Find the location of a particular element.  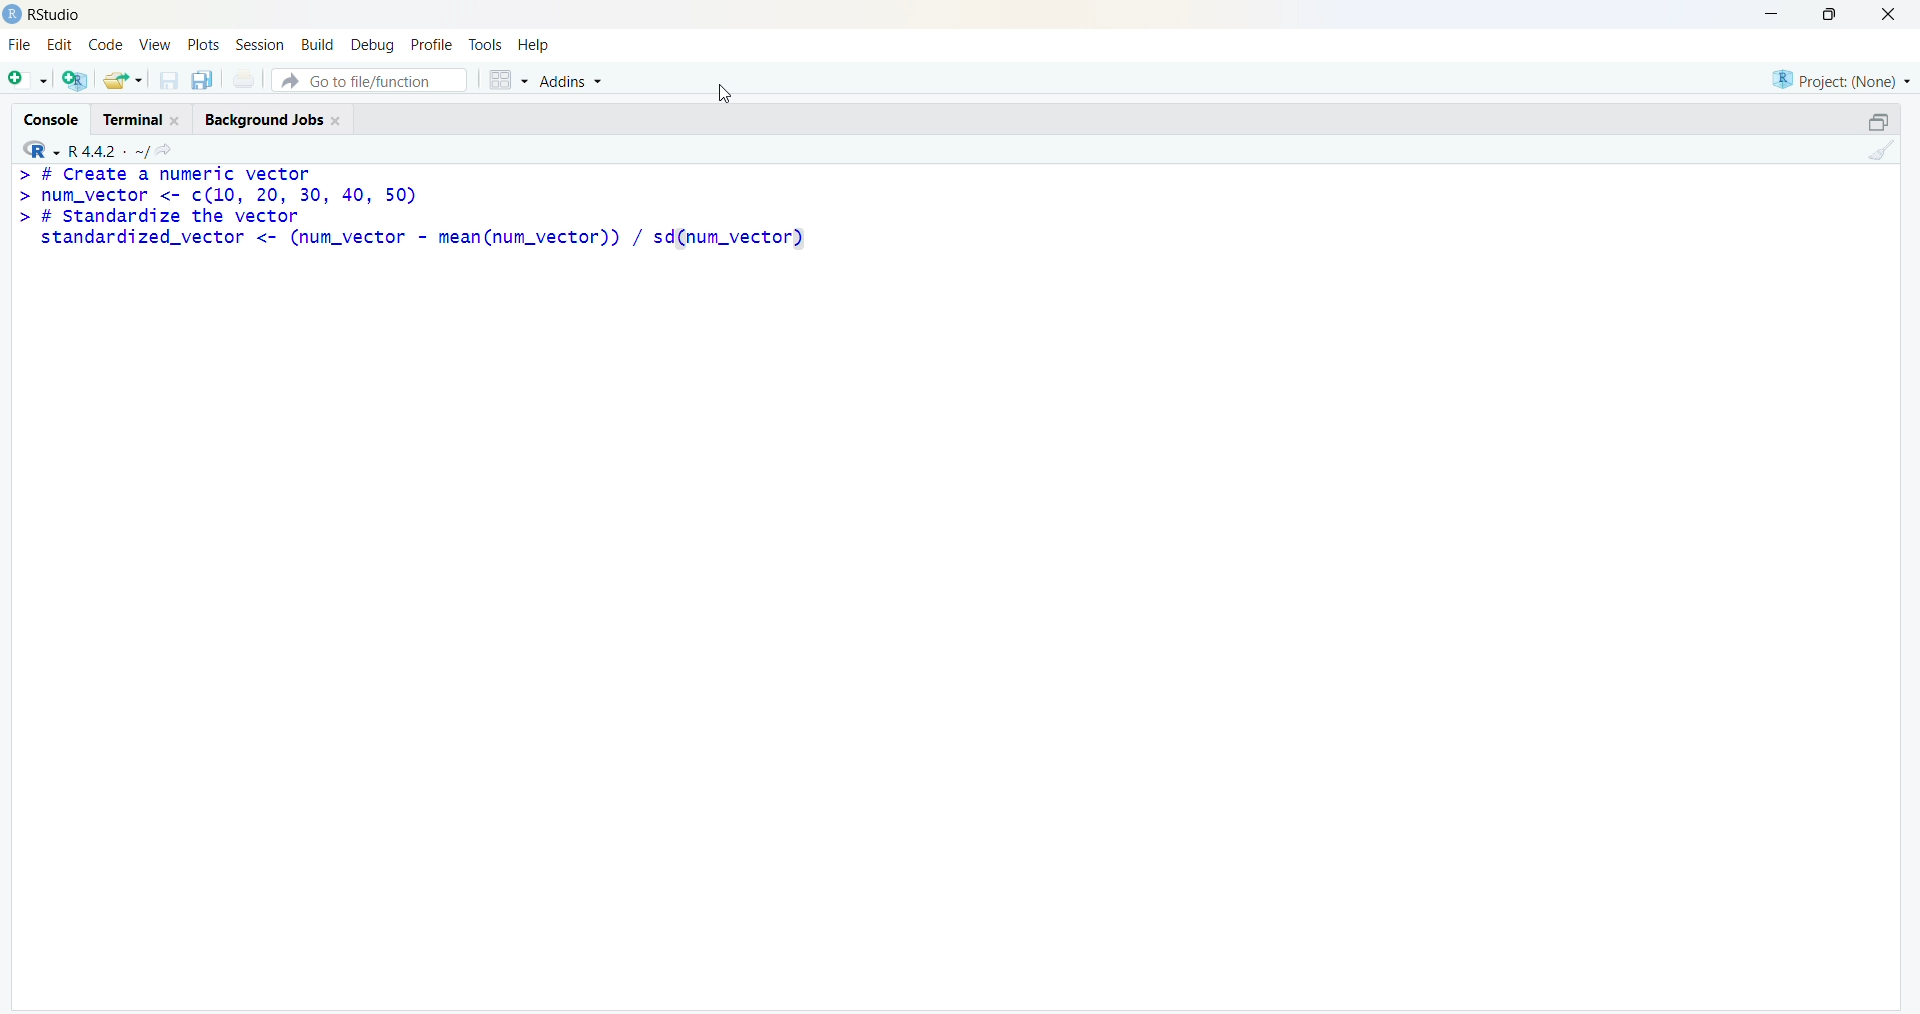

terminal is located at coordinates (134, 120).